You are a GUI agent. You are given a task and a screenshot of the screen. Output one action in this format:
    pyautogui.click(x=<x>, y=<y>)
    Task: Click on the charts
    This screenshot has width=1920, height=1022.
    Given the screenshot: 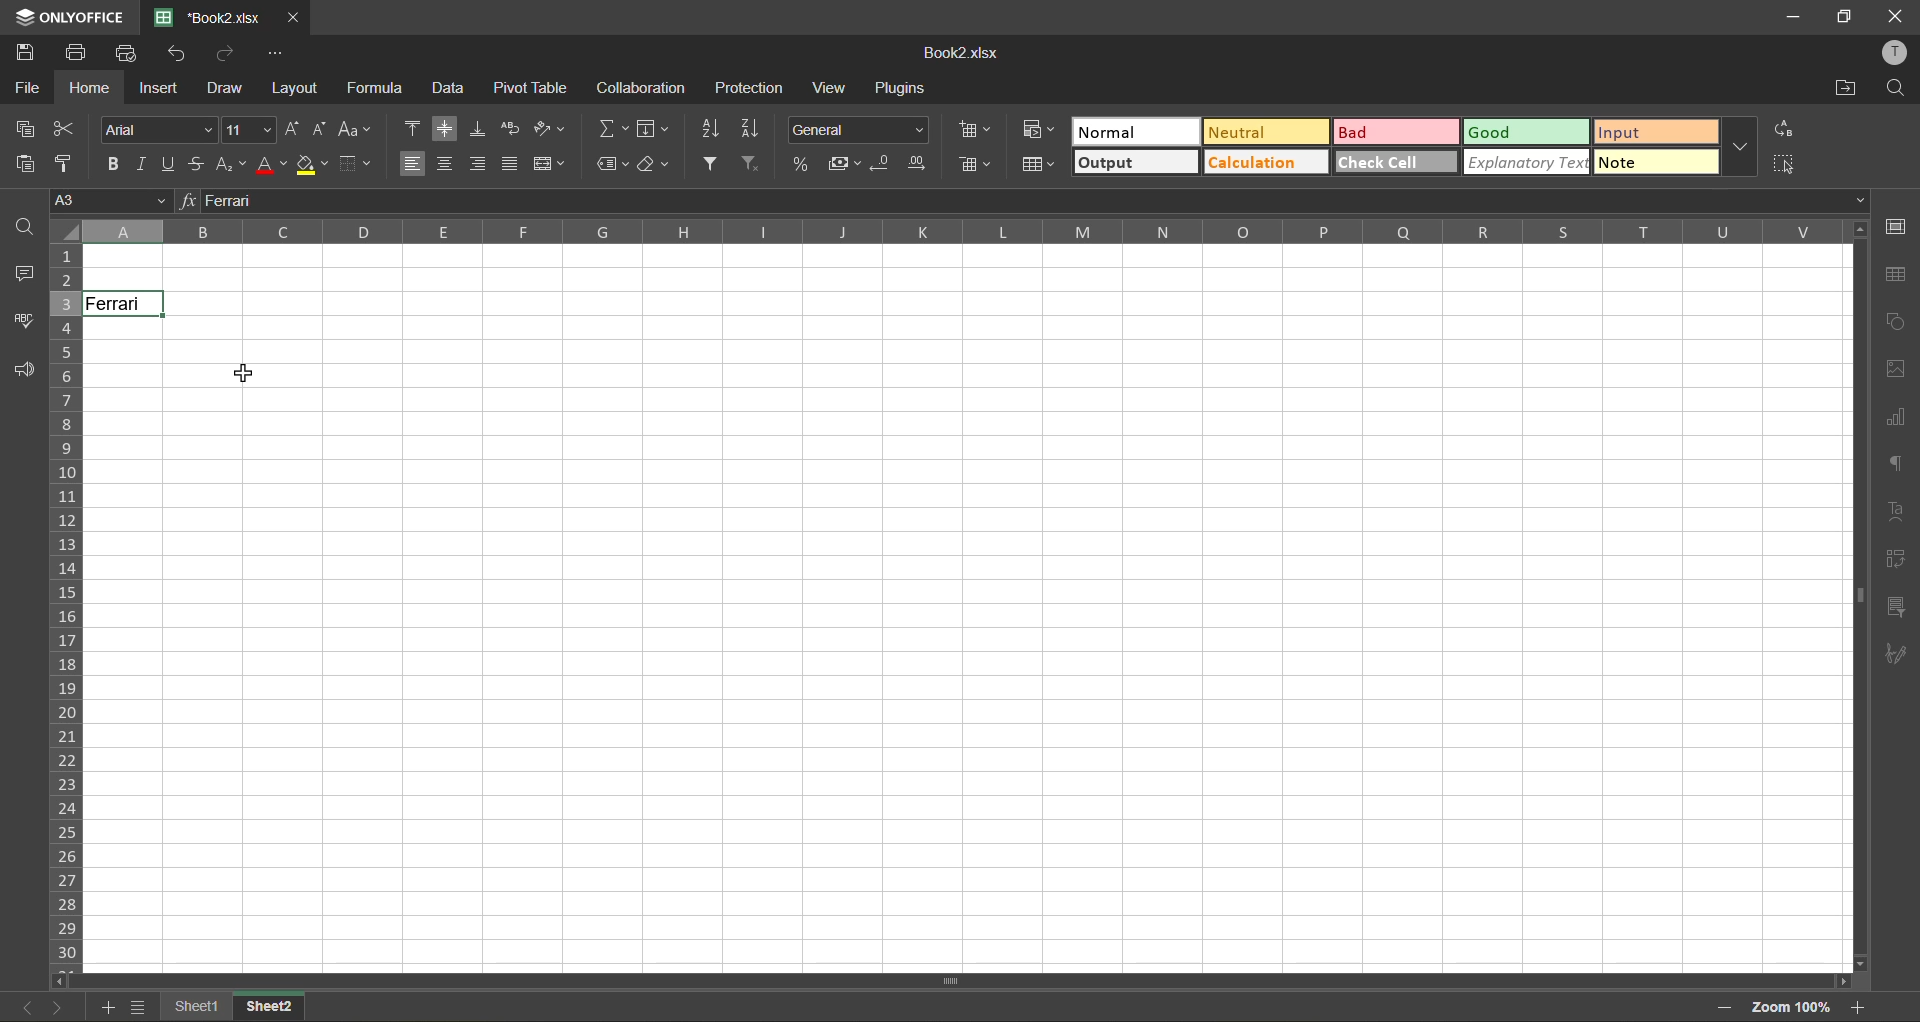 What is the action you would take?
    pyautogui.click(x=1893, y=417)
    